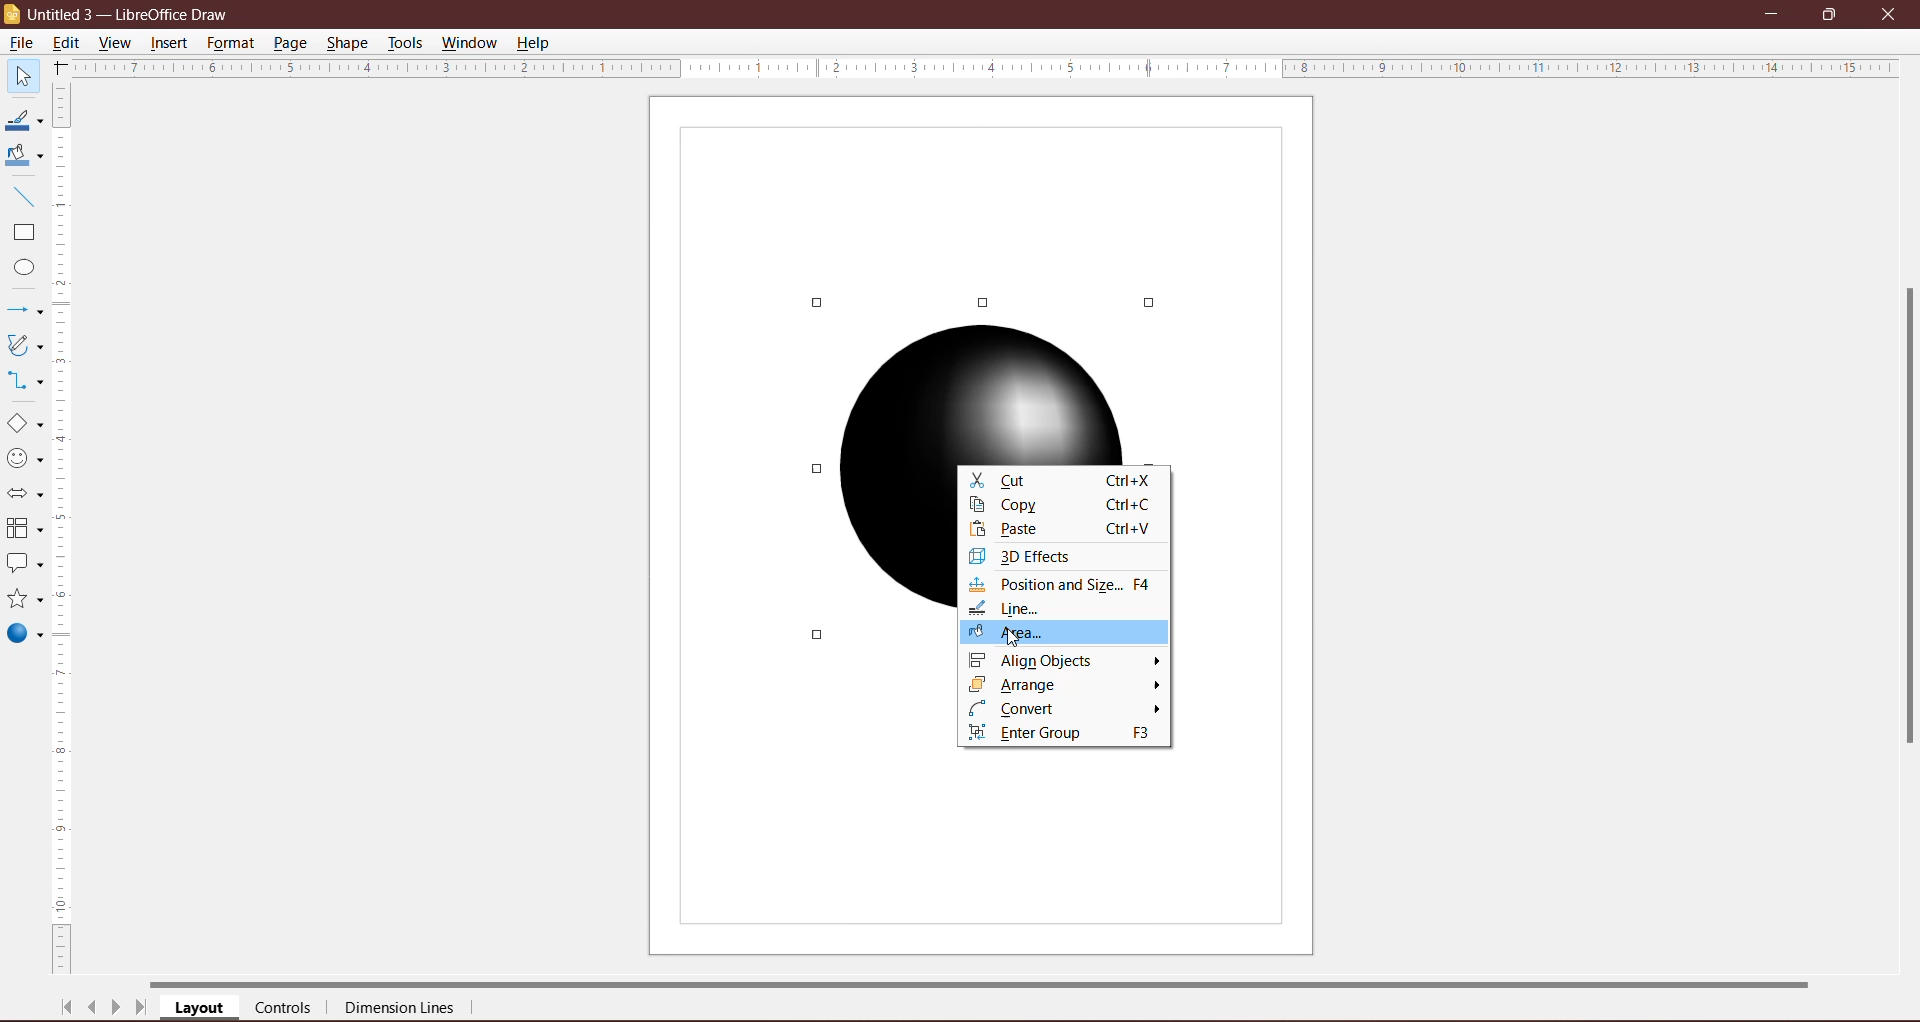 The image size is (1920, 1022). Describe the element at coordinates (1061, 734) in the screenshot. I see `Enter Group` at that location.